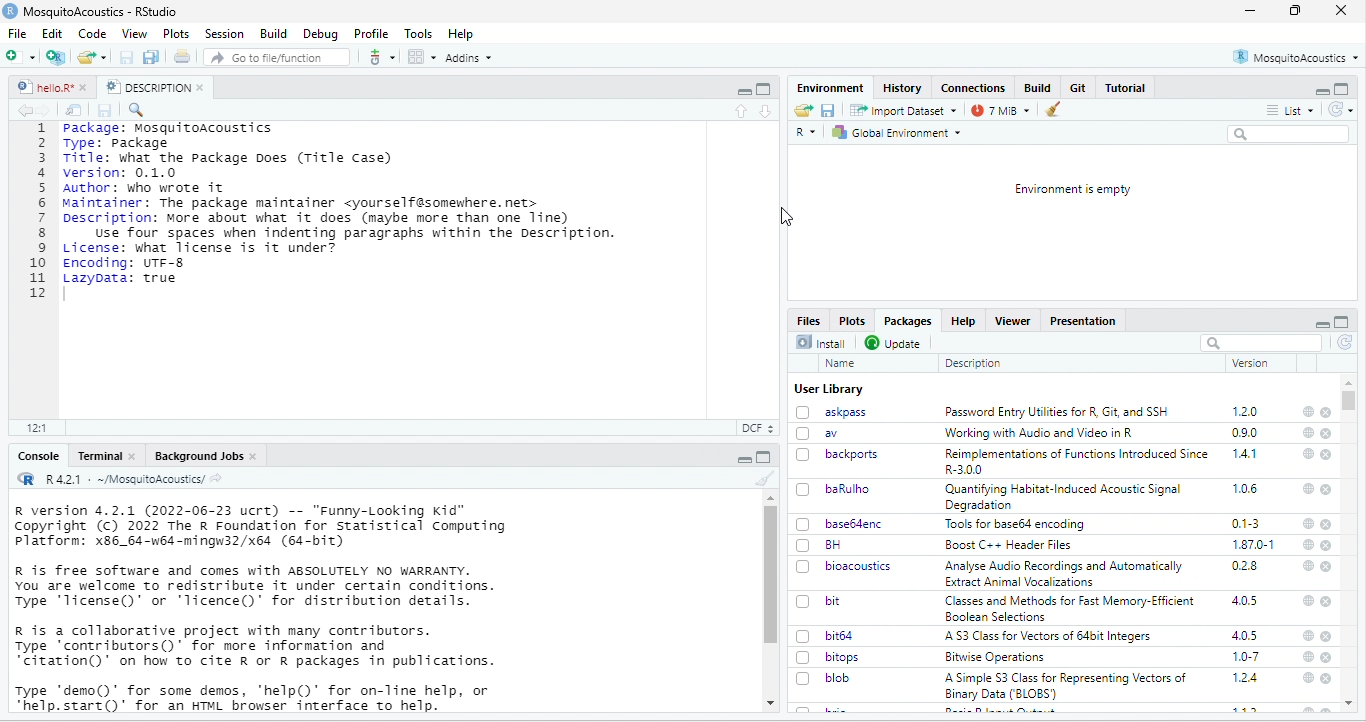 The width and height of the screenshot is (1366, 722). I want to click on MosquitoAcoustics, so click(1296, 57).